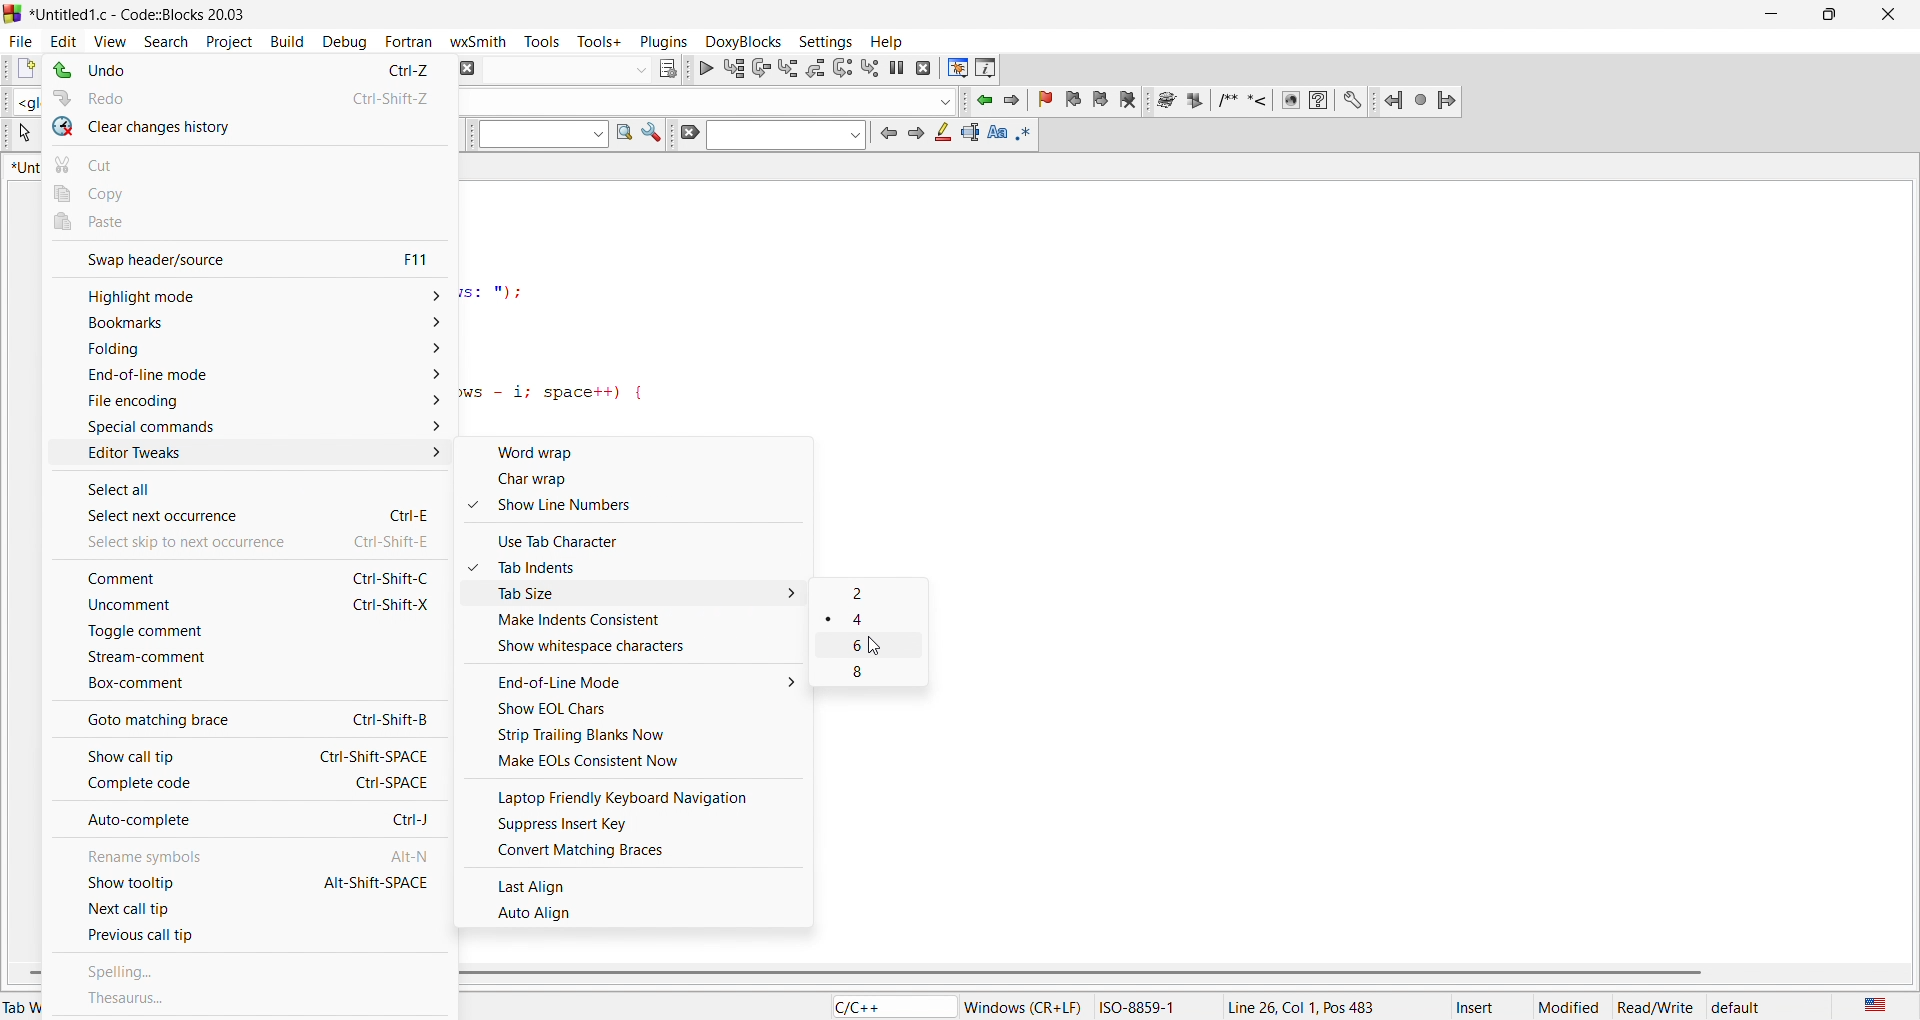  Describe the element at coordinates (915, 136) in the screenshot. I see `icon` at that location.